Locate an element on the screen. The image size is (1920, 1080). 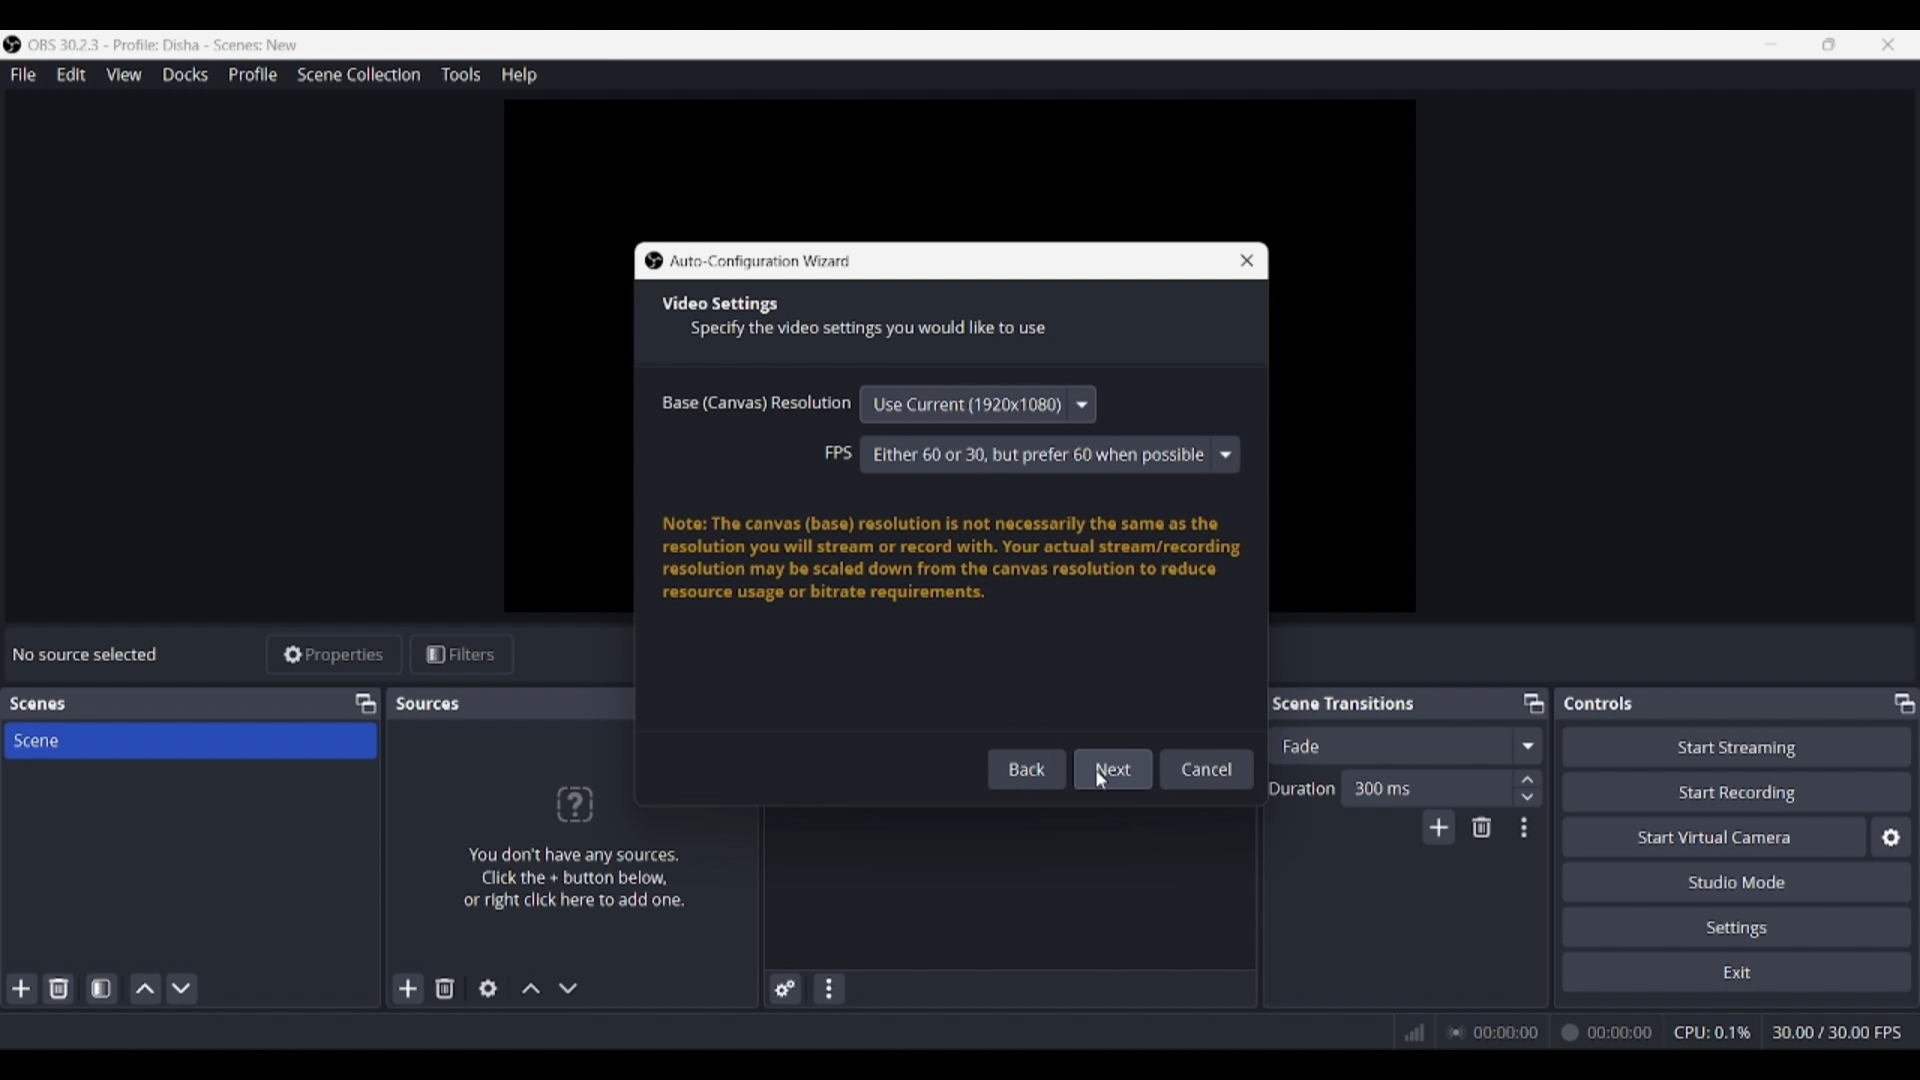
View menu is located at coordinates (124, 74).